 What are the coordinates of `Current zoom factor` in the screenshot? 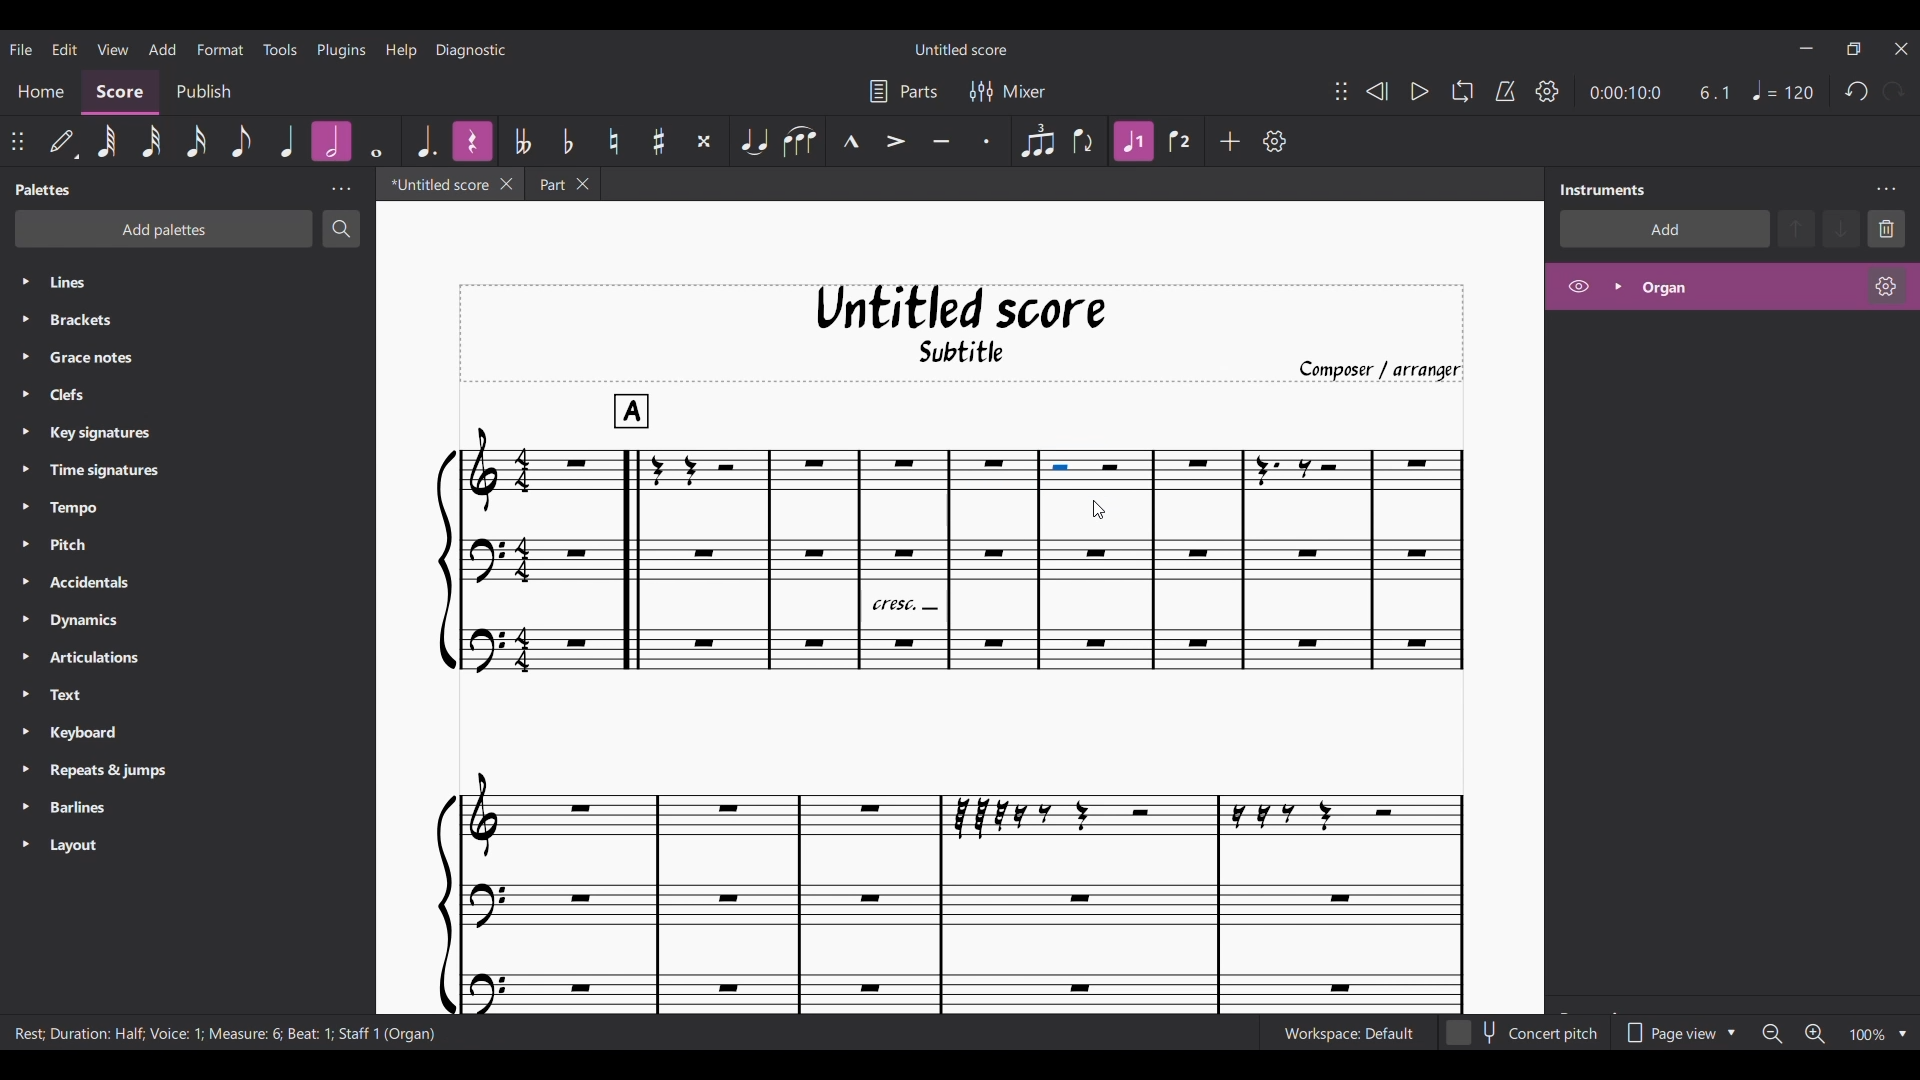 It's located at (1868, 1035).